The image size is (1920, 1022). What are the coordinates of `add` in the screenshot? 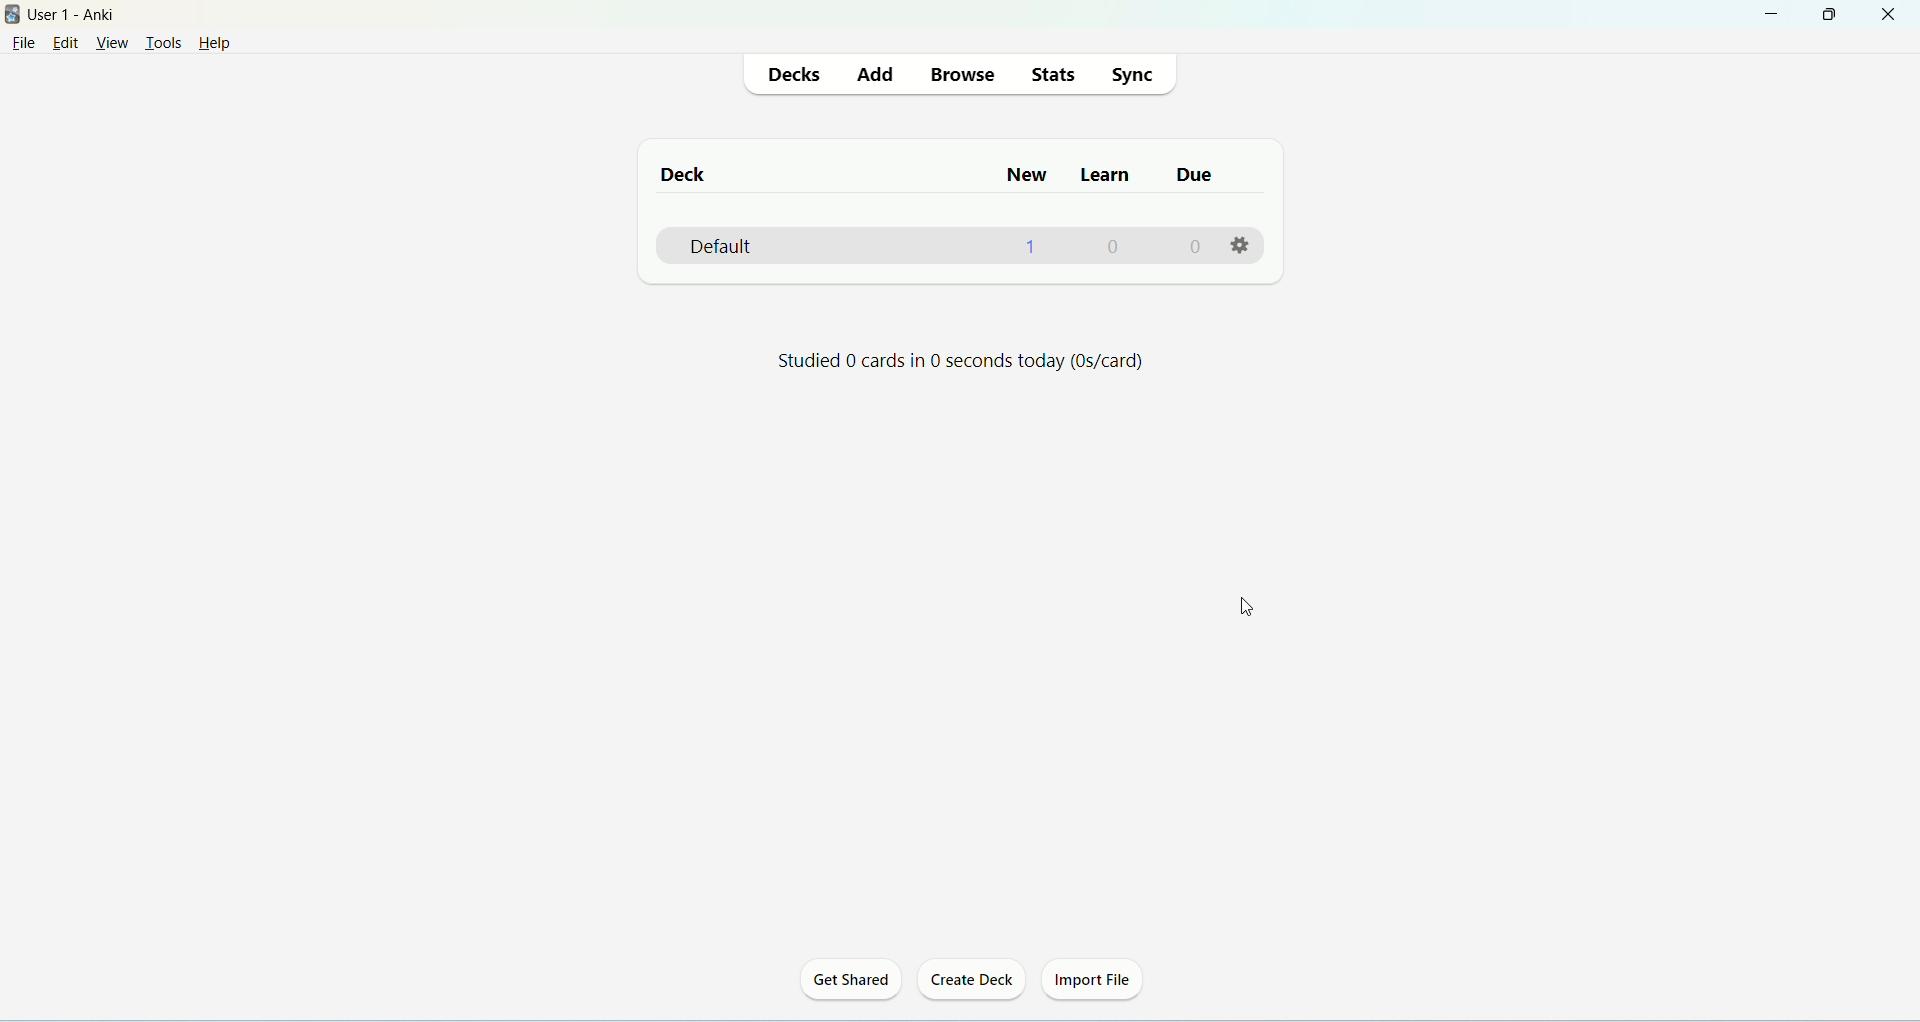 It's located at (879, 74).